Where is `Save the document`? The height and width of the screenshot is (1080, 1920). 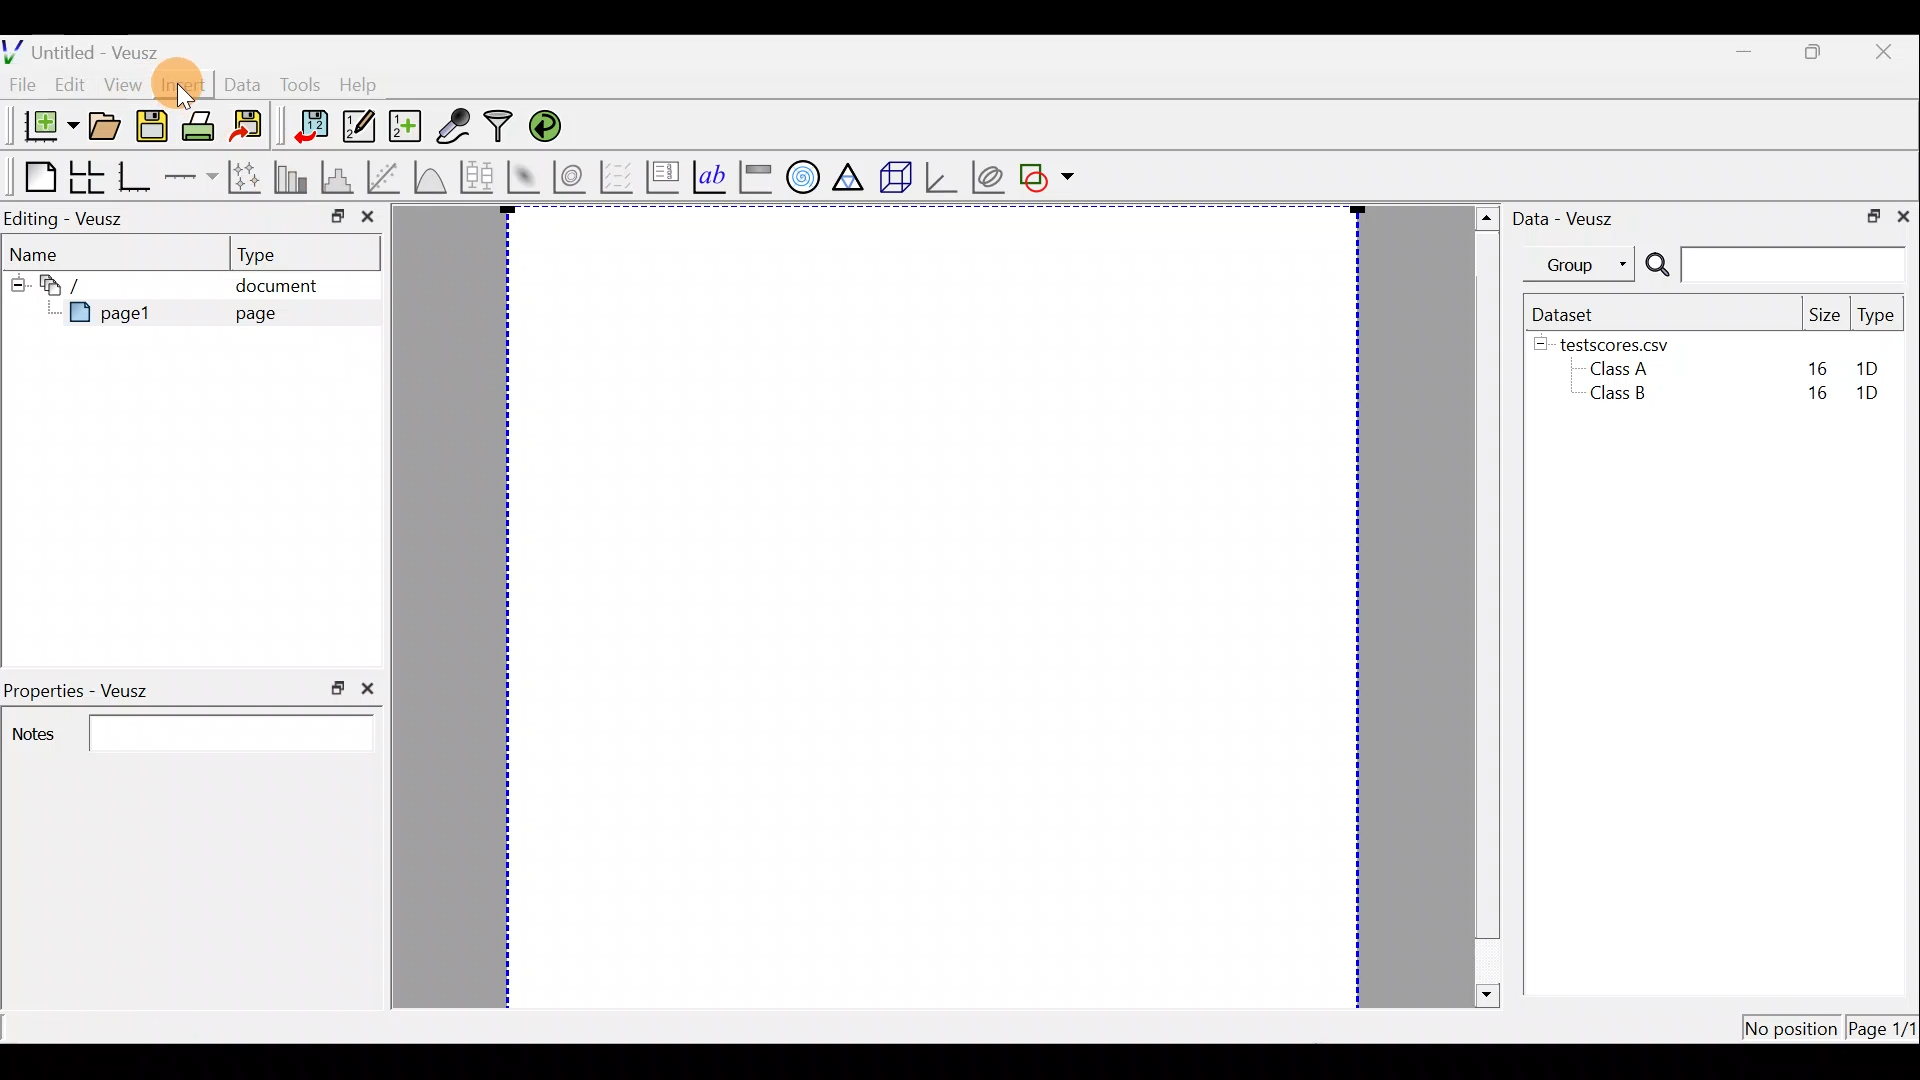 Save the document is located at coordinates (151, 123).